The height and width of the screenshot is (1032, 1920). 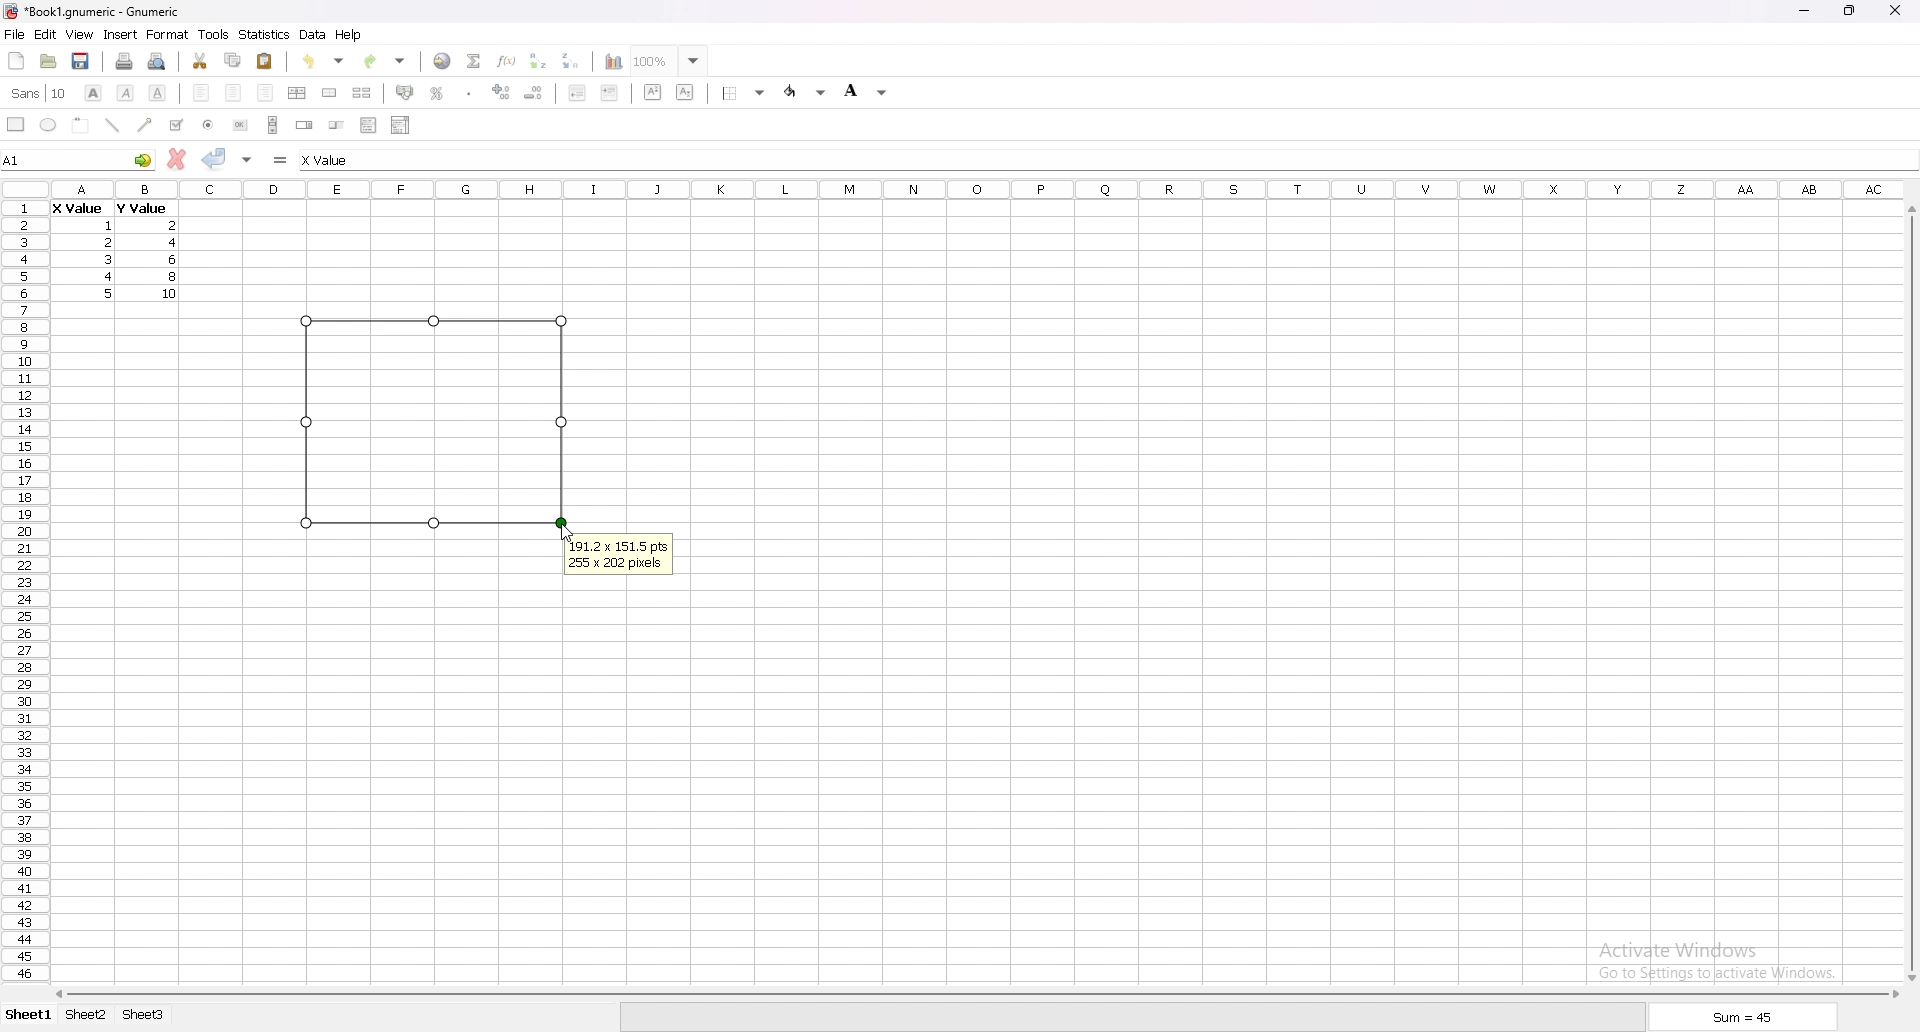 What do you see at coordinates (213, 34) in the screenshot?
I see `tools` at bounding box center [213, 34].